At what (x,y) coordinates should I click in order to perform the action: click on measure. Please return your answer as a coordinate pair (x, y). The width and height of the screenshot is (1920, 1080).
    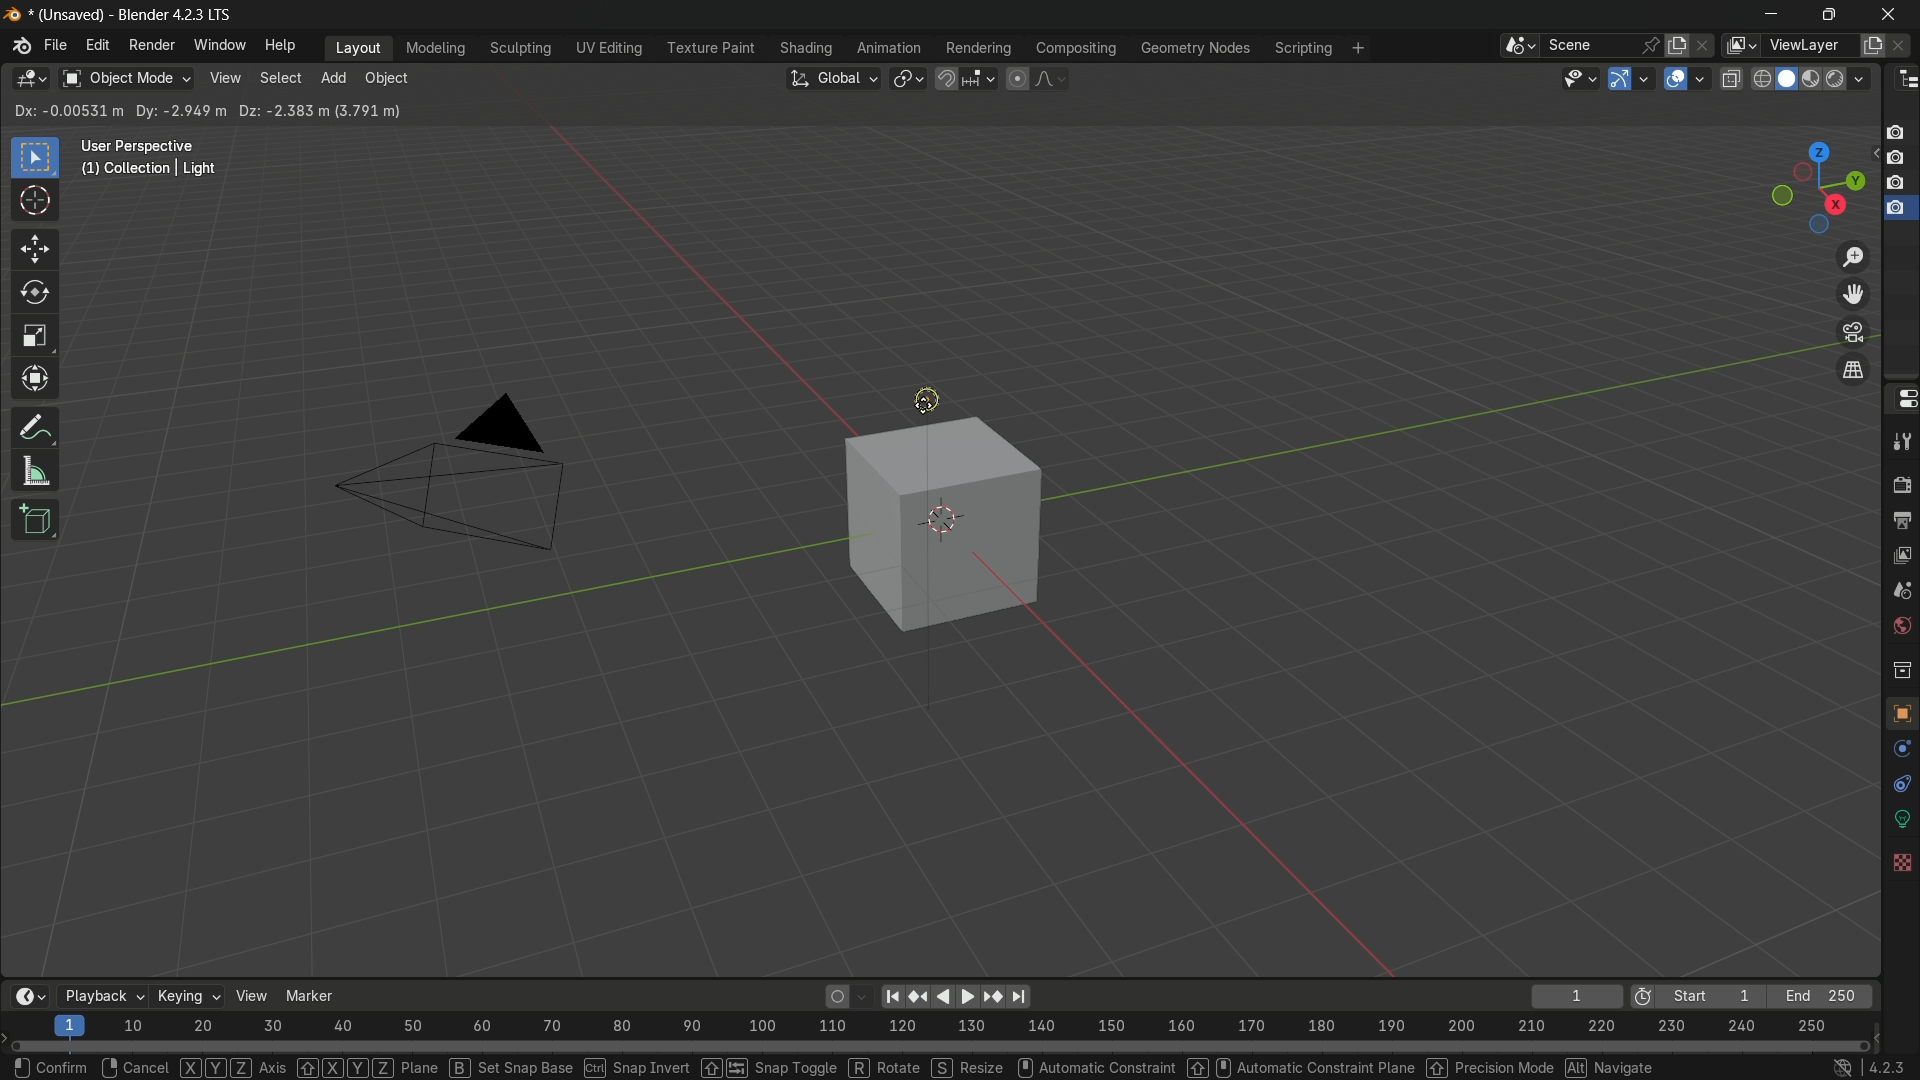
    Looking at the image, I should click on (39, 472).